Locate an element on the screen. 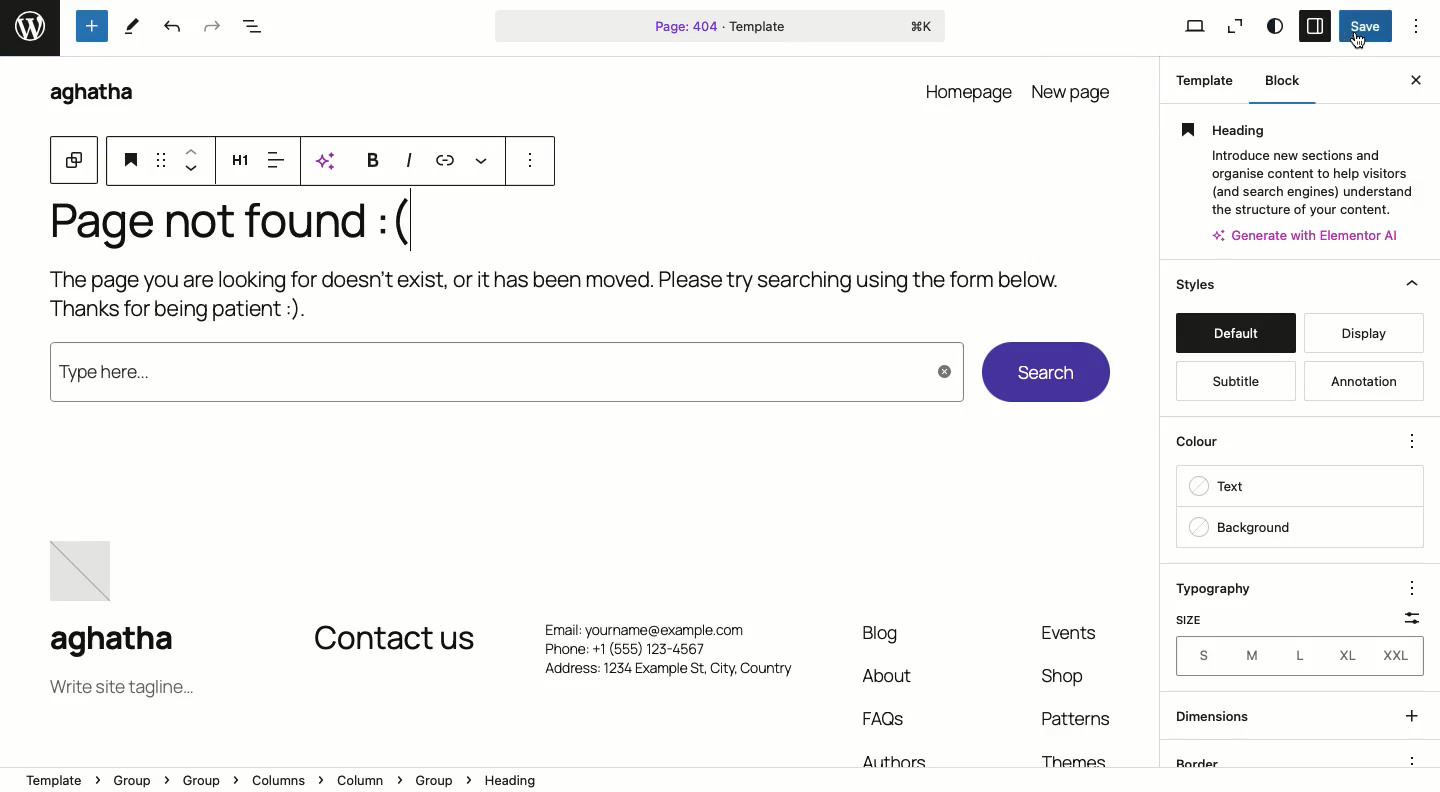   is located at coordinates (550, 297).